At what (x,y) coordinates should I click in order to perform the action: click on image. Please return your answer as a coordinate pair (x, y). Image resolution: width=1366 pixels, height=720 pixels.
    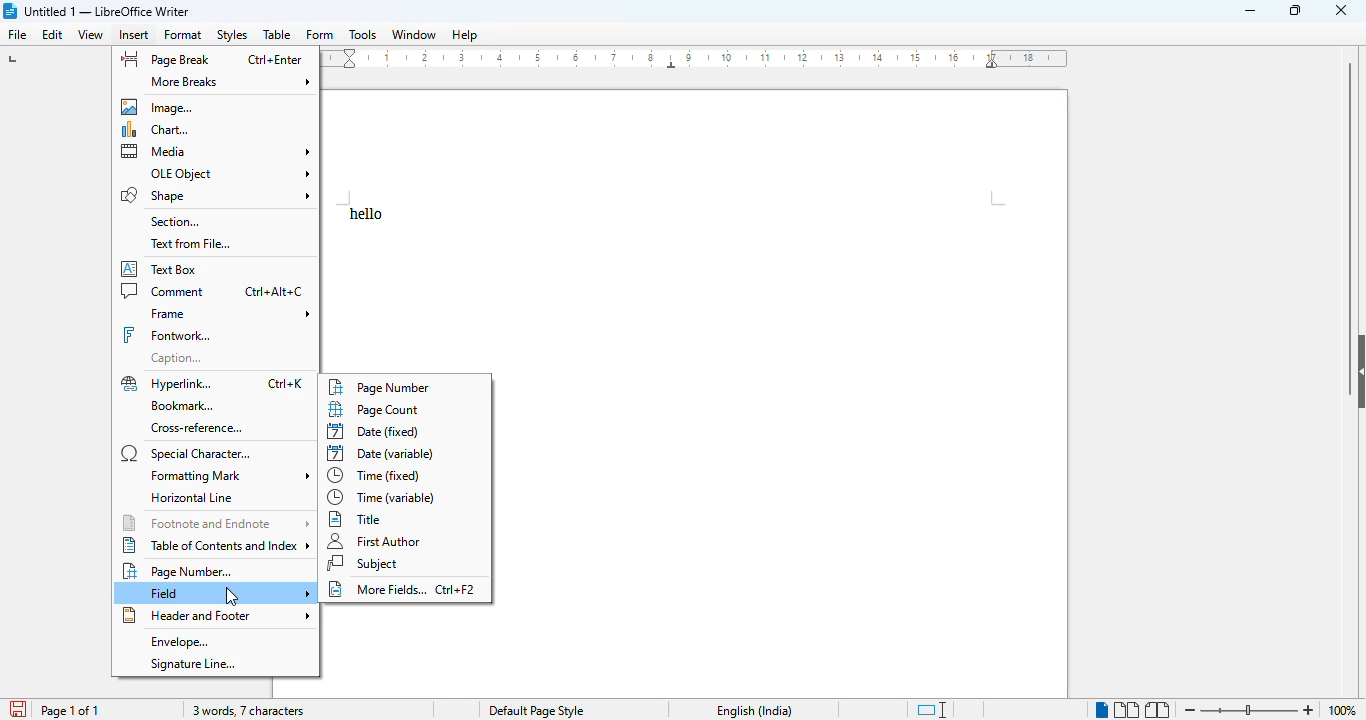
    Looking at the image, I should click on (160, 106).